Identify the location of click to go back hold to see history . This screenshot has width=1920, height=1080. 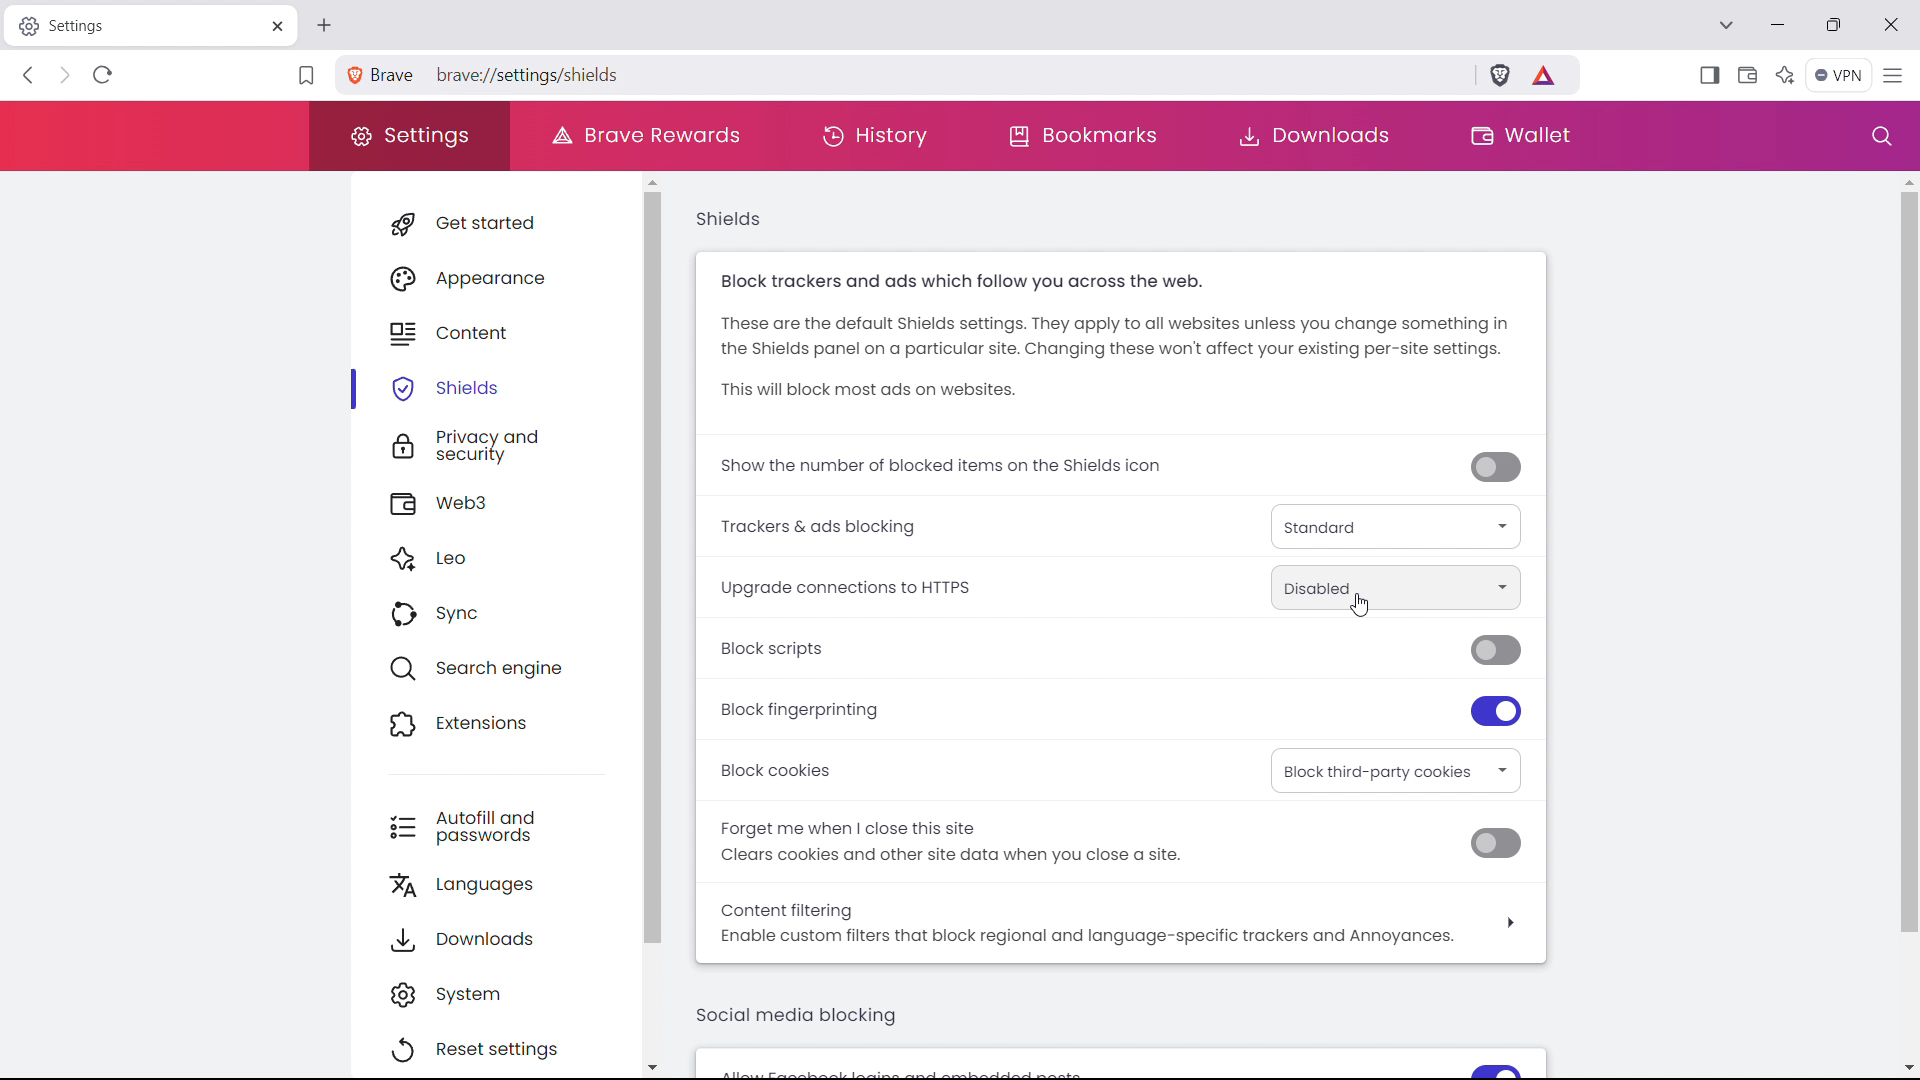
(29, 74).